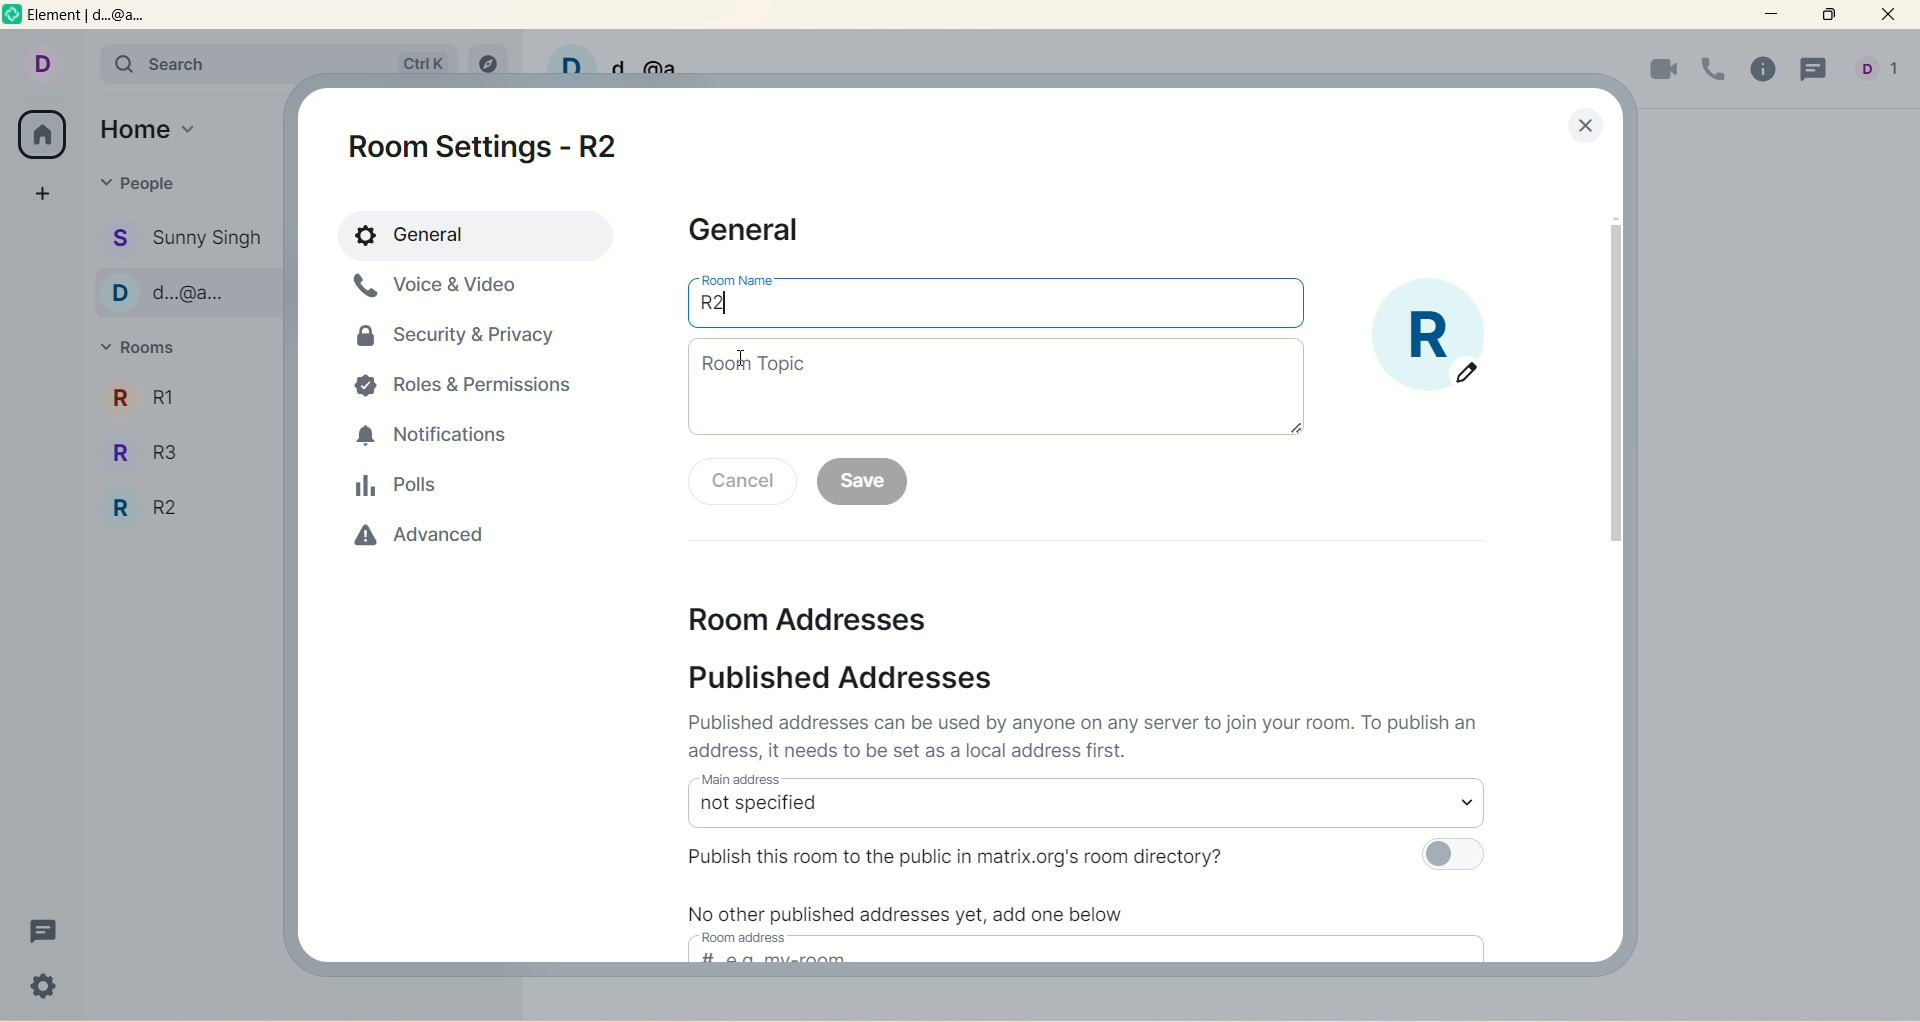  I want to click on general, so click(473, 235).